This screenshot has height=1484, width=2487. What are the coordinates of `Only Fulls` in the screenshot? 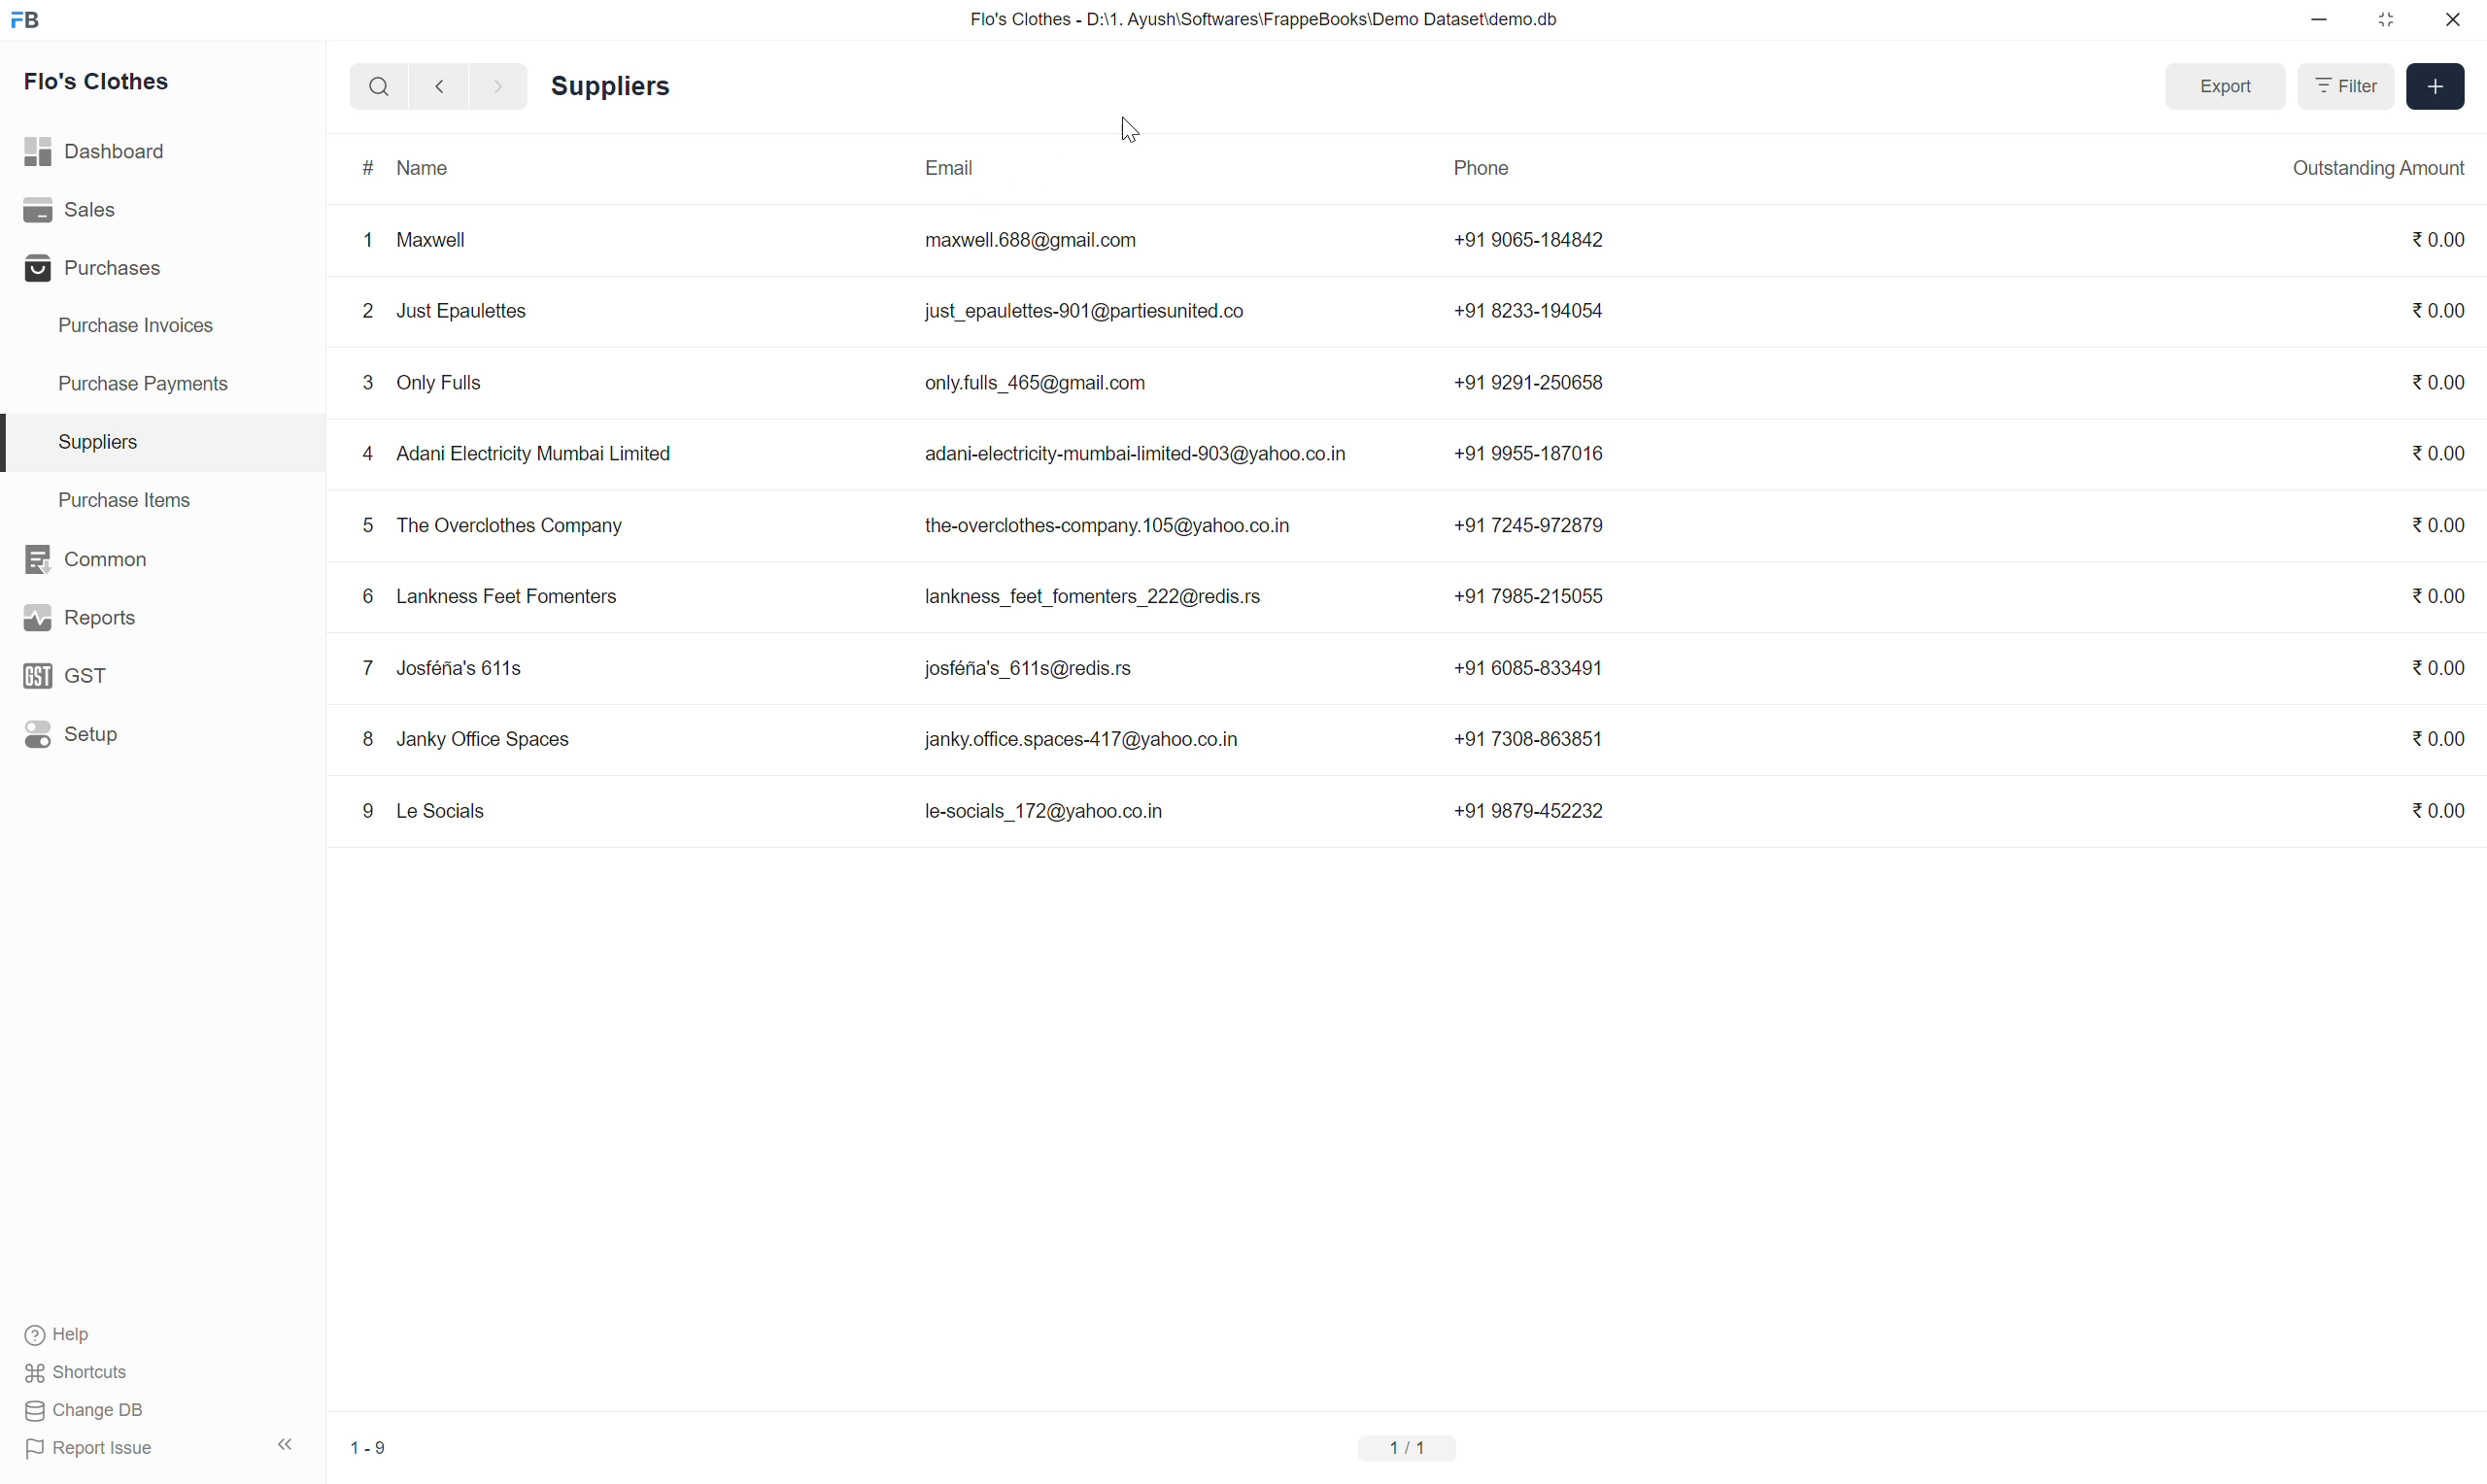 It's located at (445, 384).